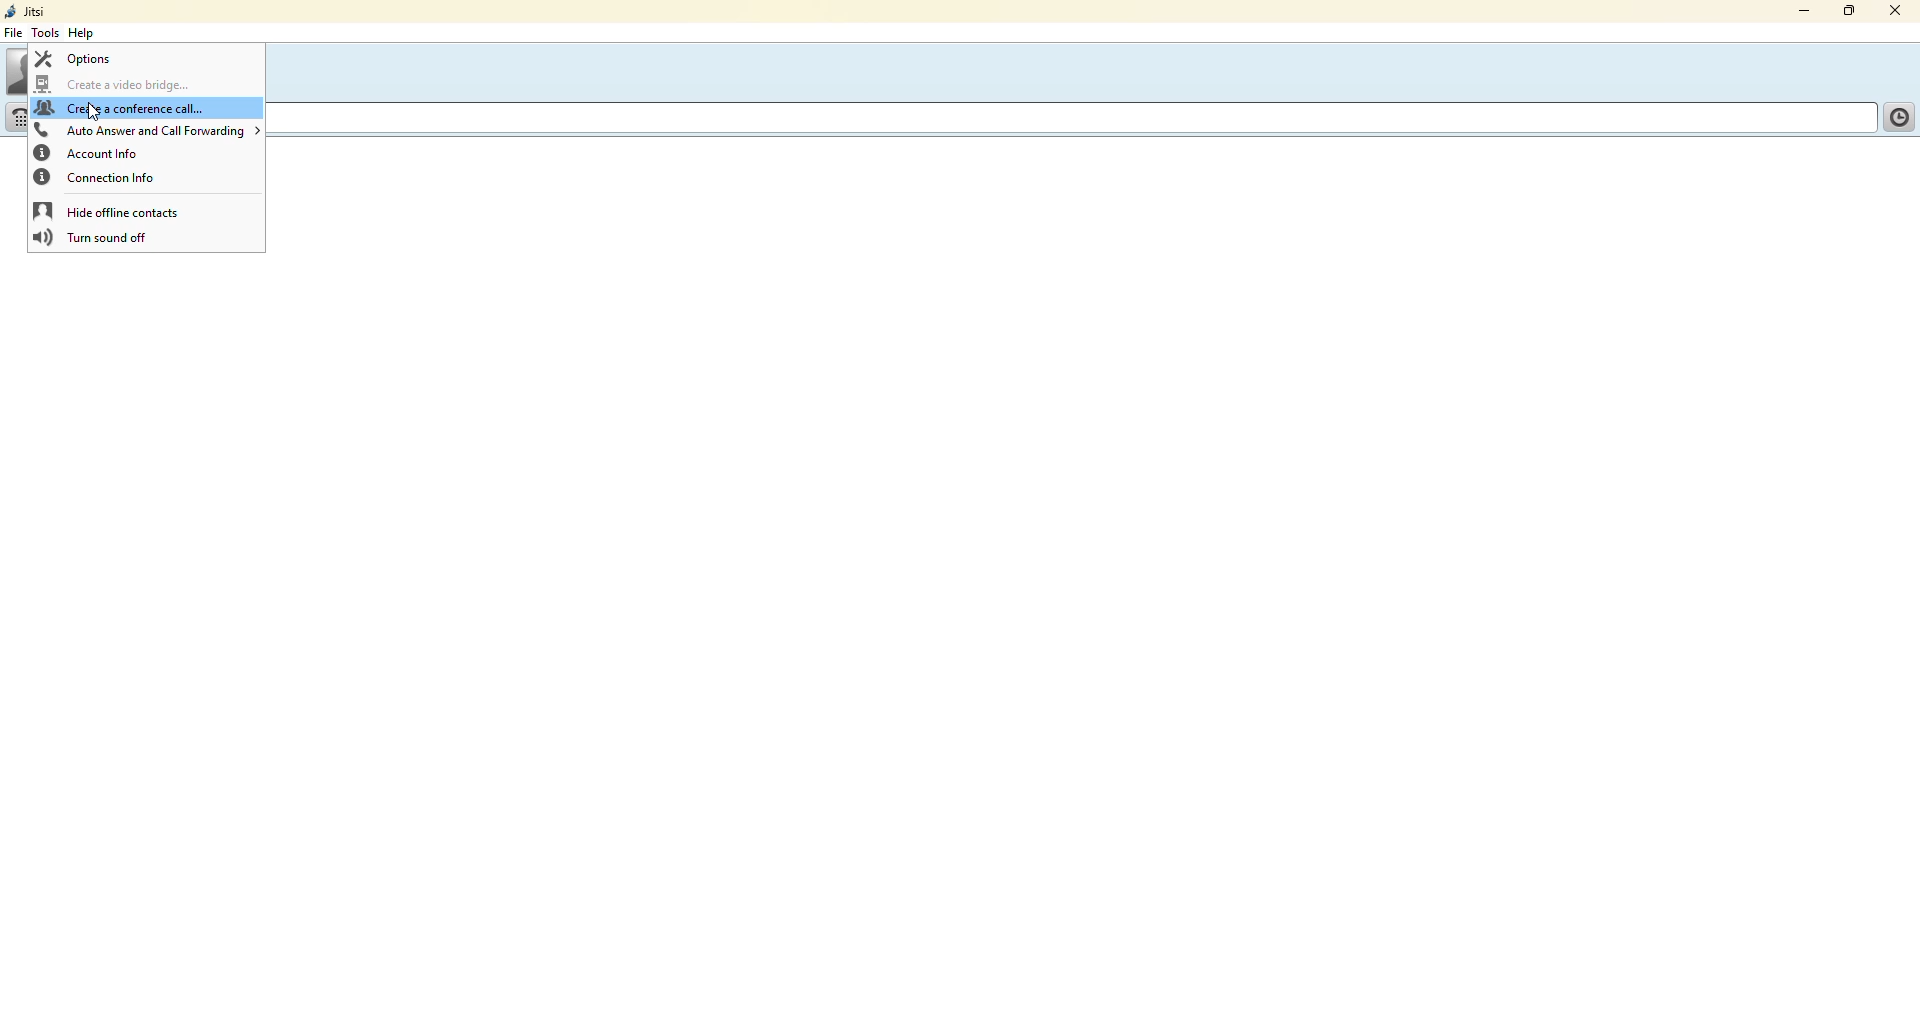 Image resolution: width=1920 pixels, height=1032 pixels. What do you see at coordinates (12, 120) in the screenshot?
I see `dialpad` at bounding box center [12, 120].